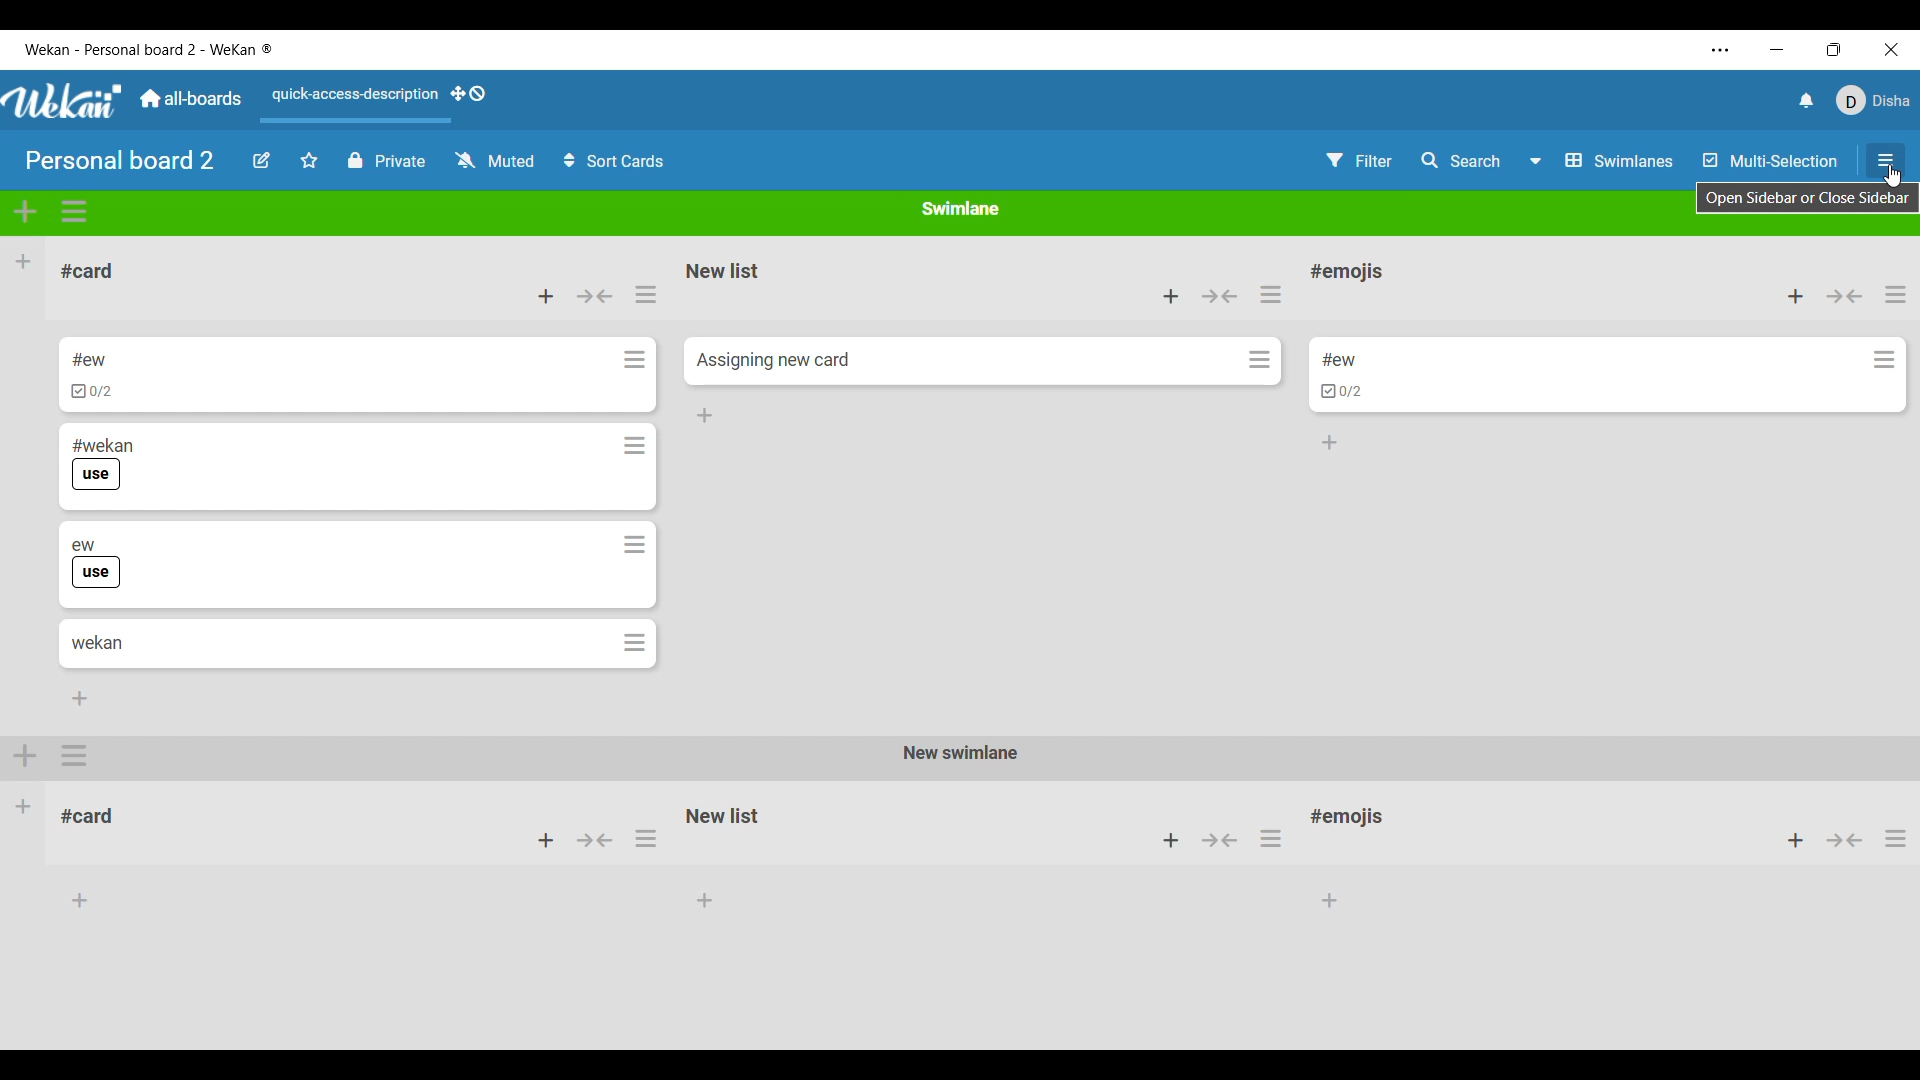 Image resolution: width=1920 pixels, height=1080 pixels. What do you see at coordinates (773, 360) in the screenshot?
I see `Card name` at bounding box center [773, 360].